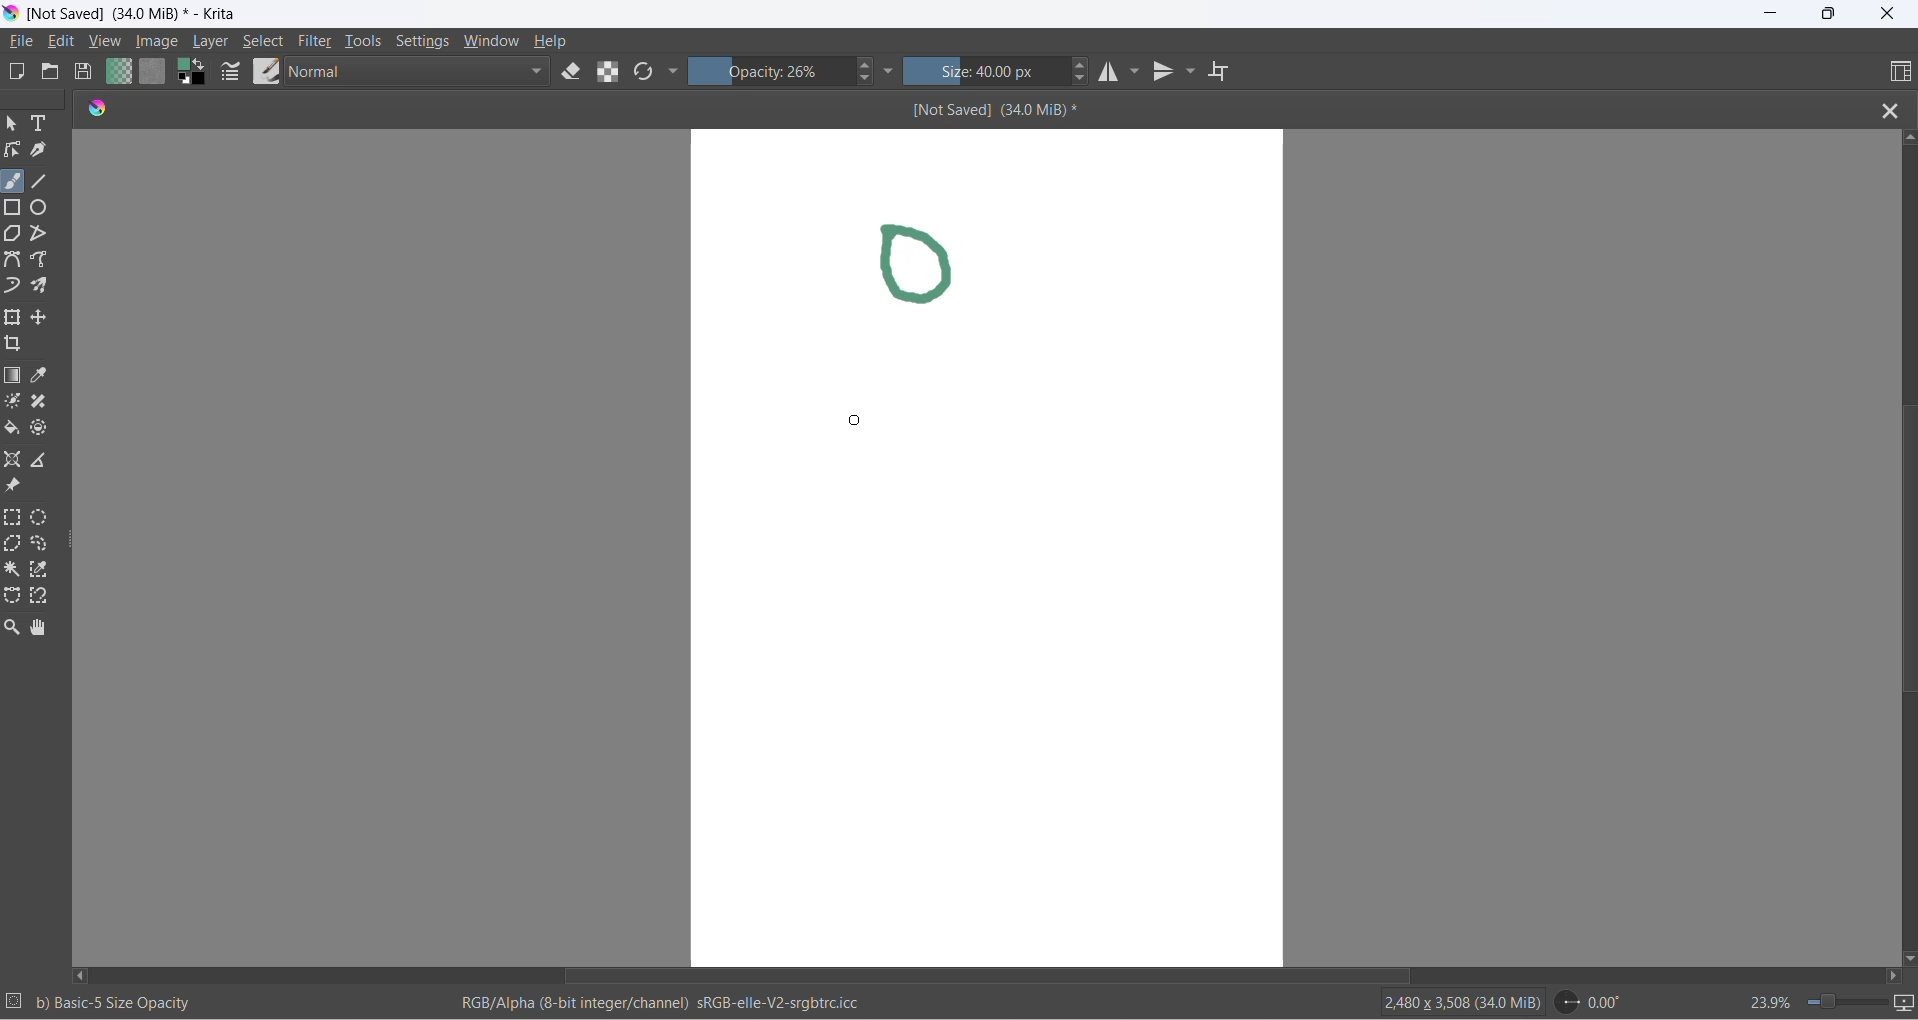 Image resolution: width=1918 pixels, height=1020 pixels. Describe the element at coordinates (665, 1005) in the screenshot. I see `RGB/Alpha (8-bit integer/channel) sRGb-elle-V2-srgbtrc.icc` at that location.